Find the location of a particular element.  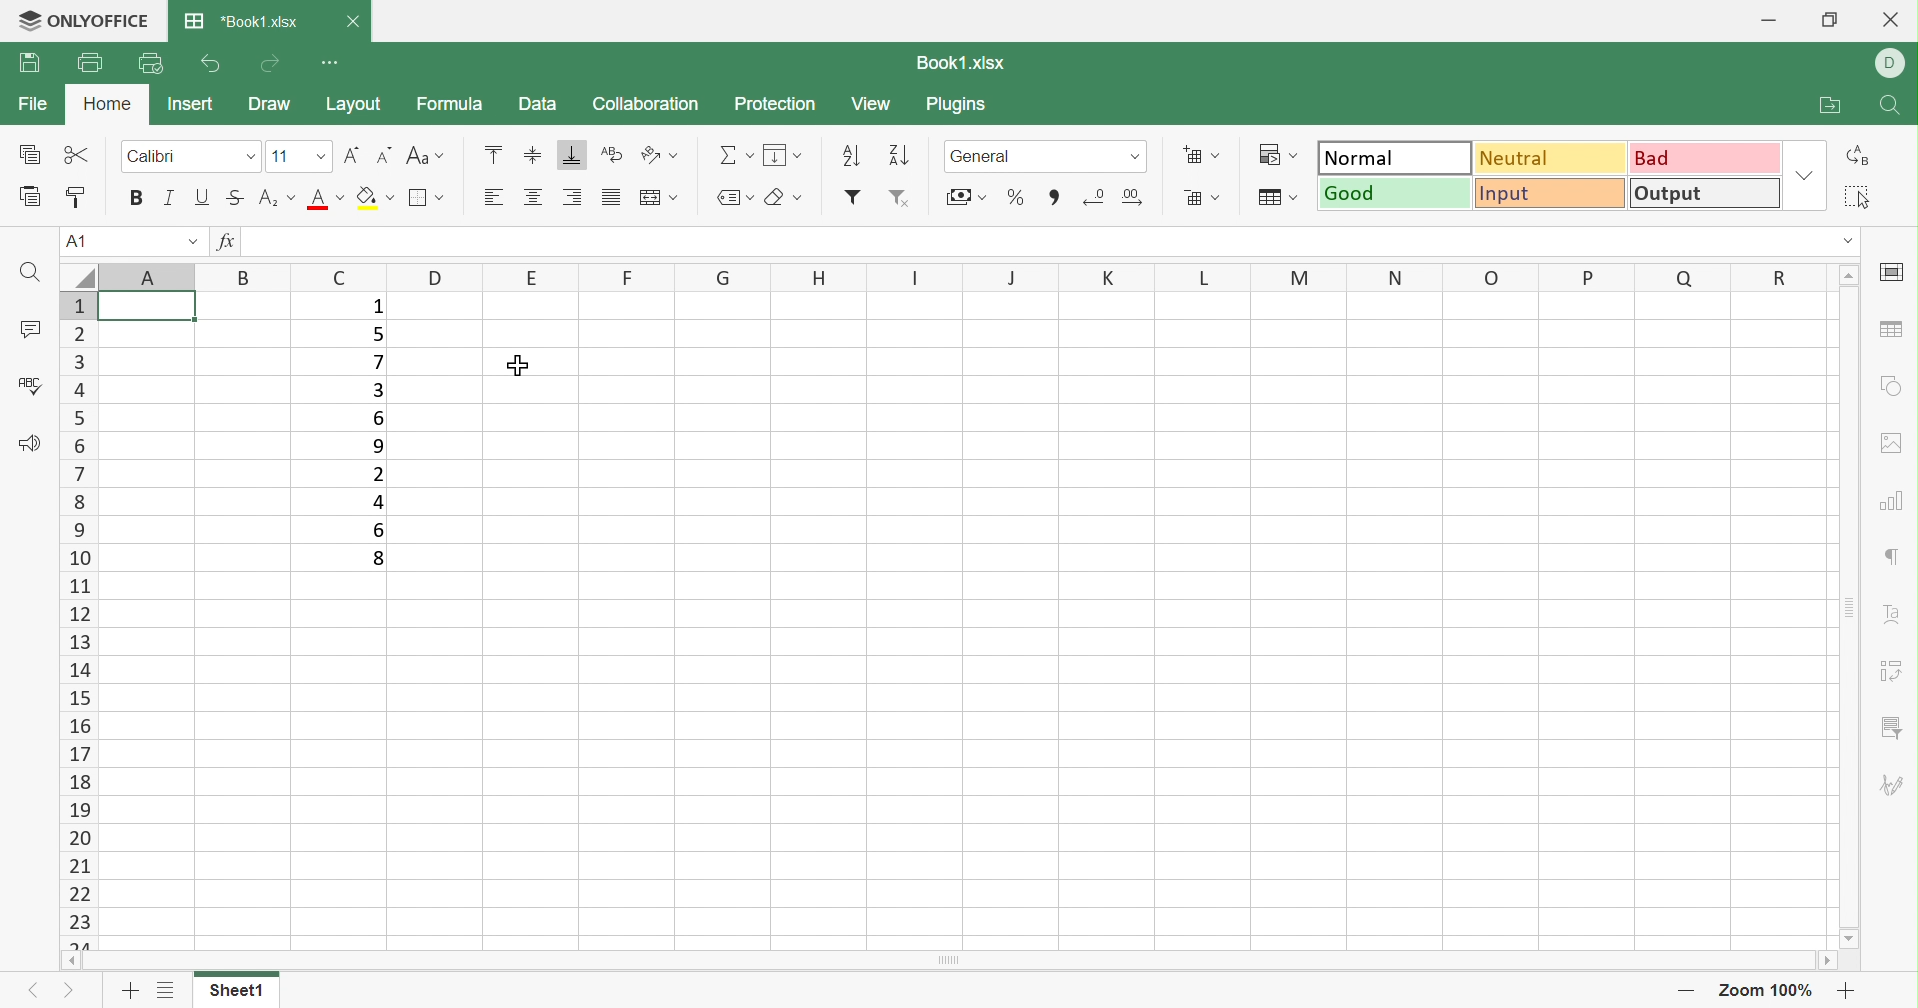

Align Right is located at coordinates (570, 196).